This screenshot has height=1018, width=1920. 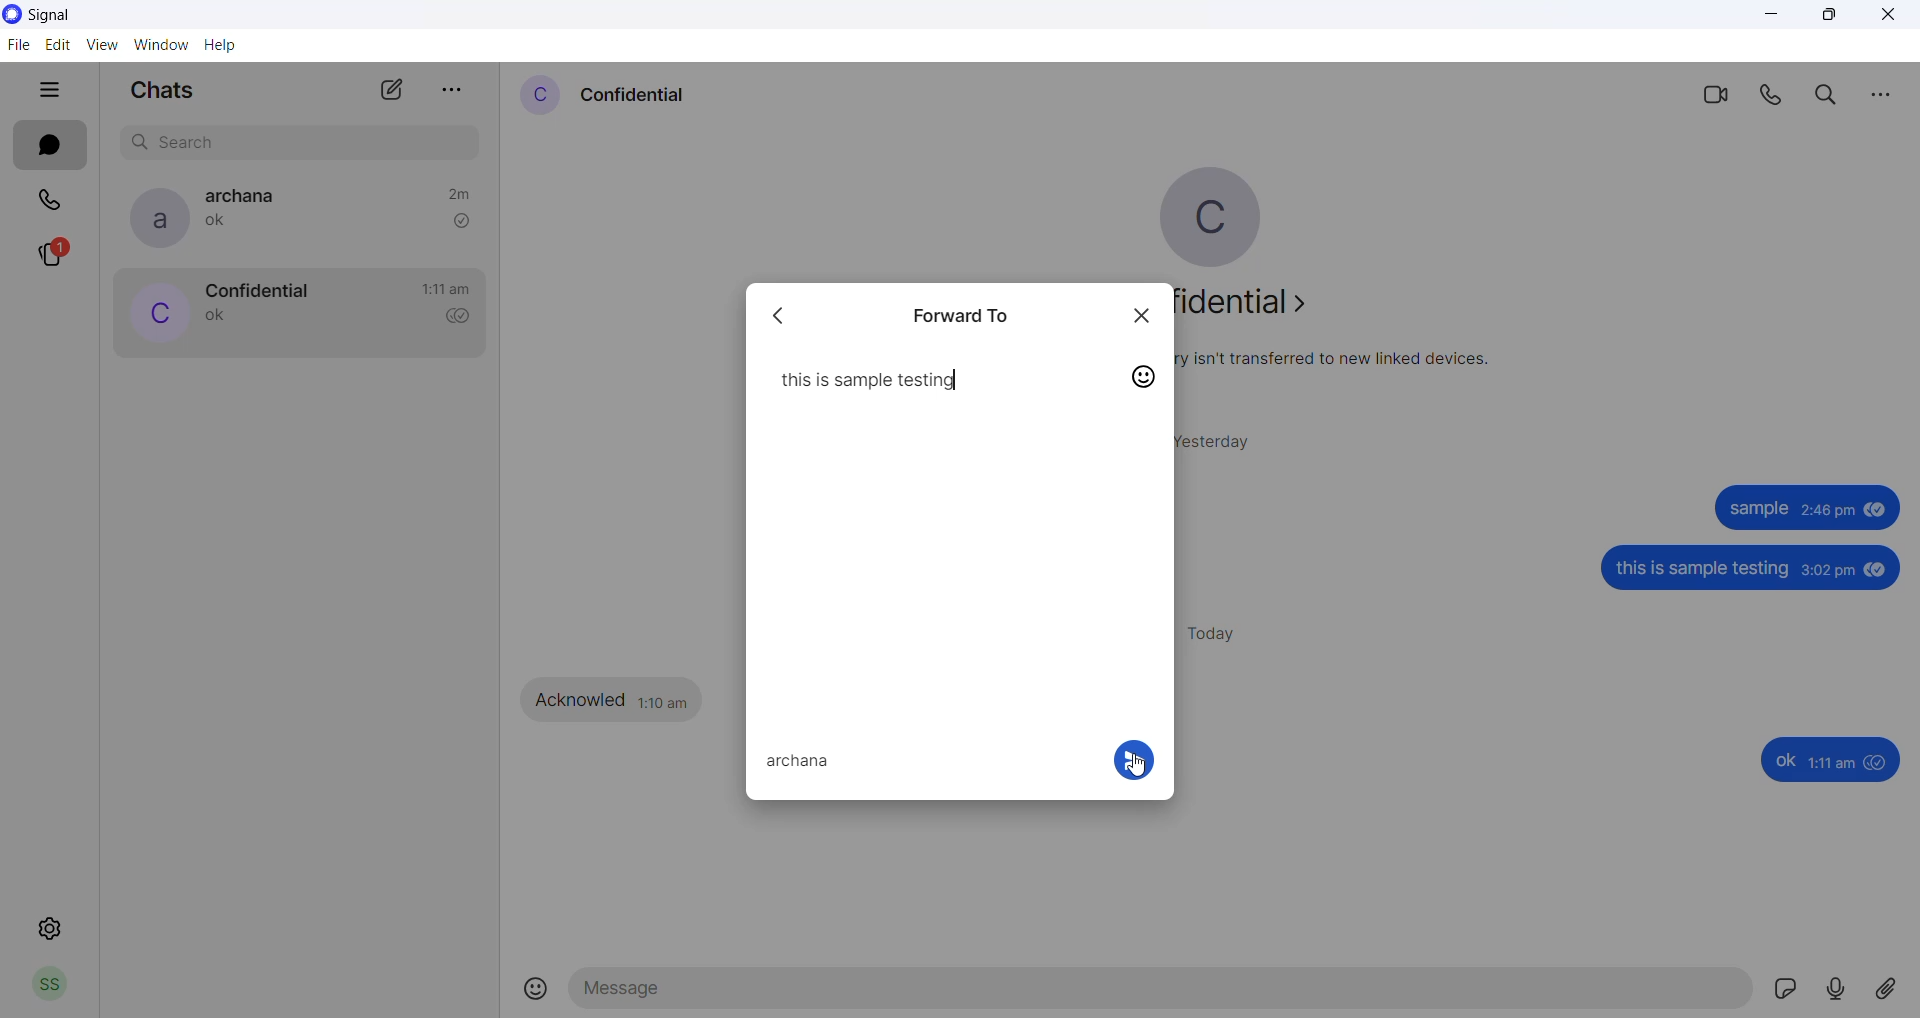 I want to click on read recipient, so click(x=461, y=221).